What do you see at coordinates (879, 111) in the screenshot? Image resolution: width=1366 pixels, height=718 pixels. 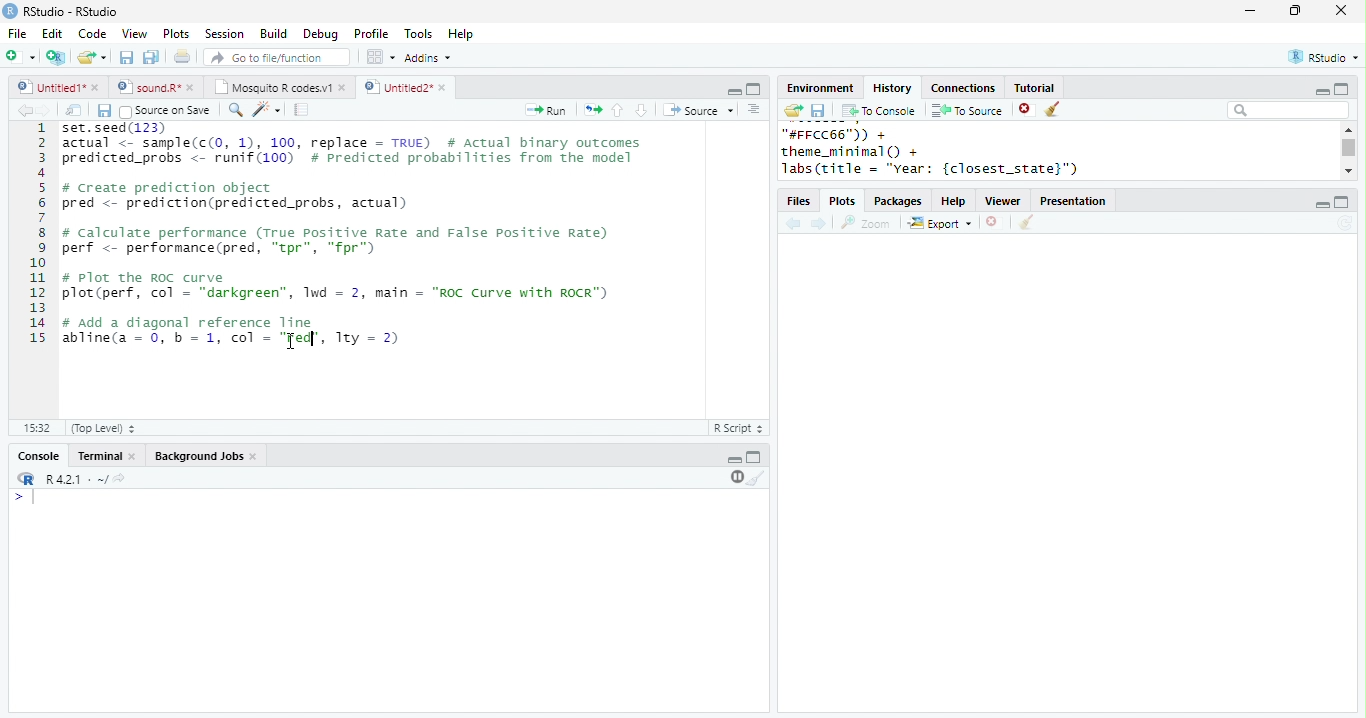 I see `To console` at bounding box center [879, 111].